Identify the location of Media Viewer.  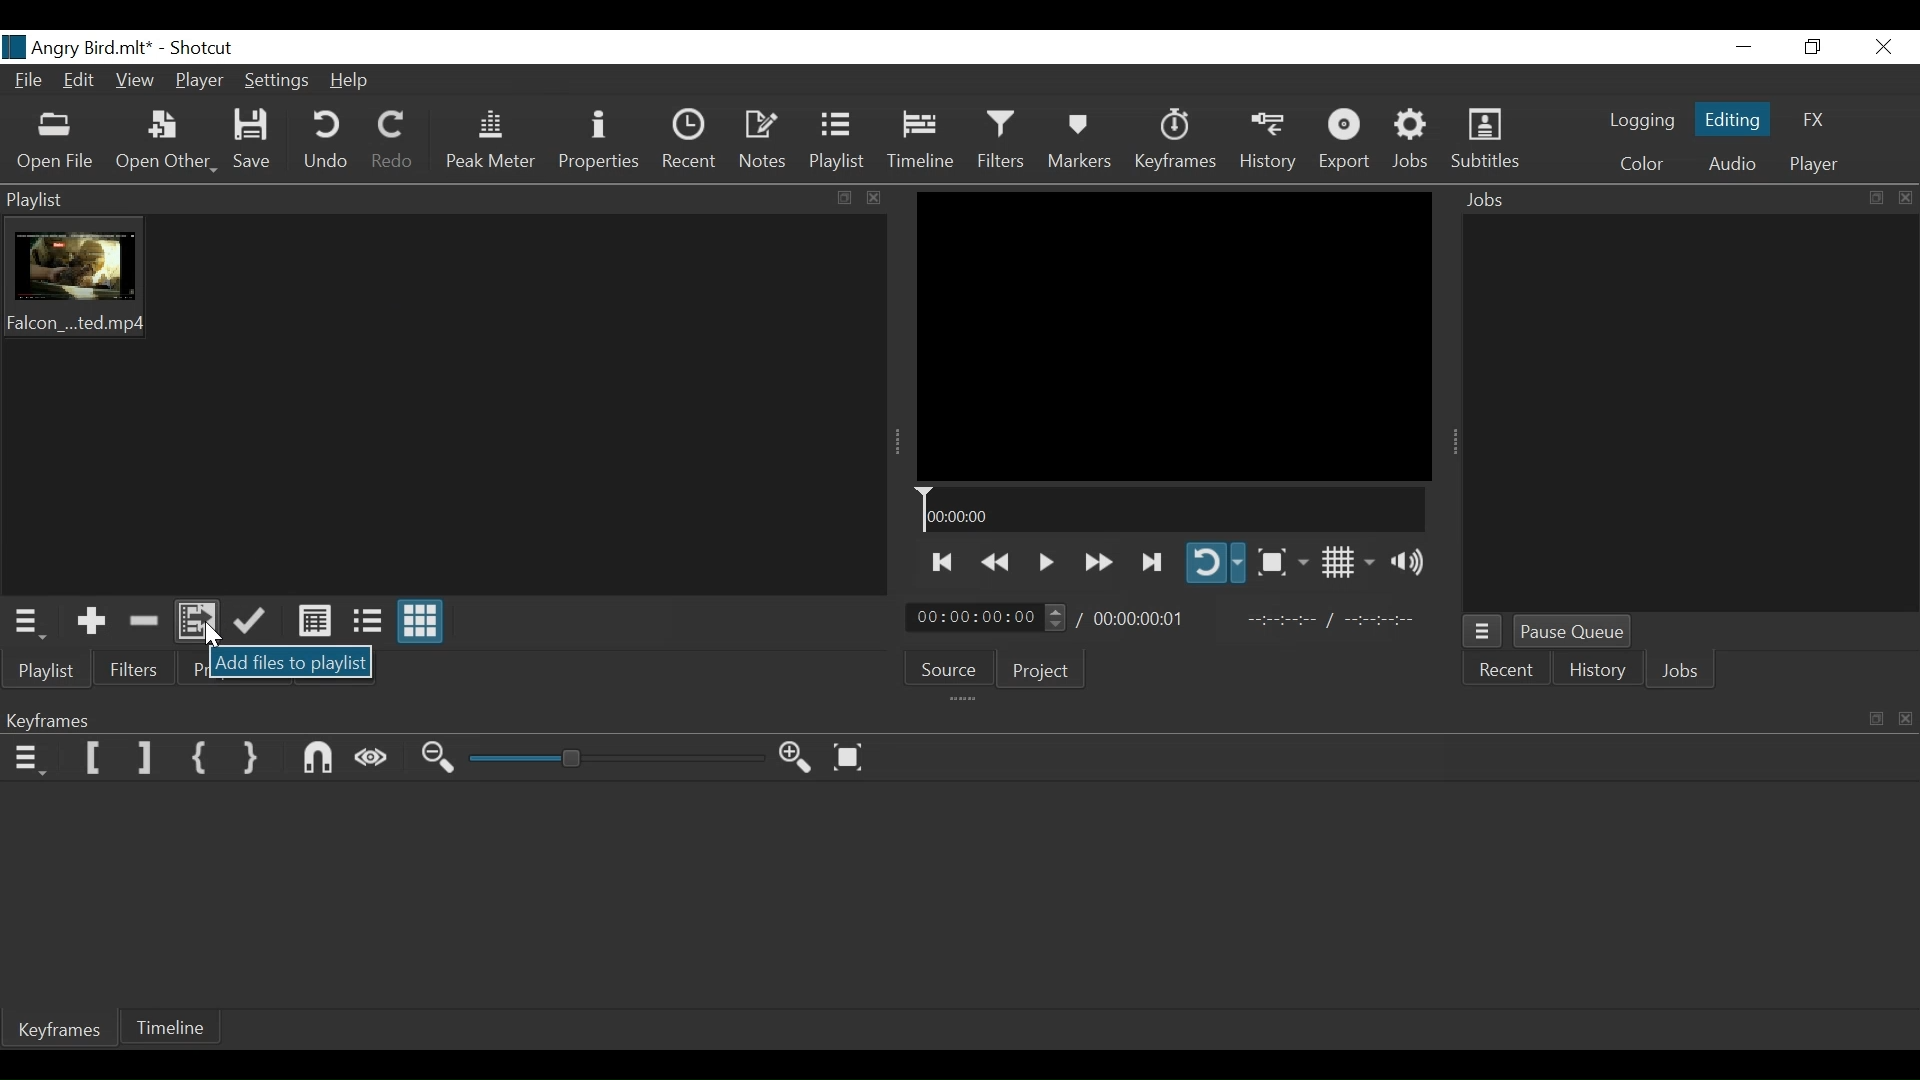
(1180, 337).